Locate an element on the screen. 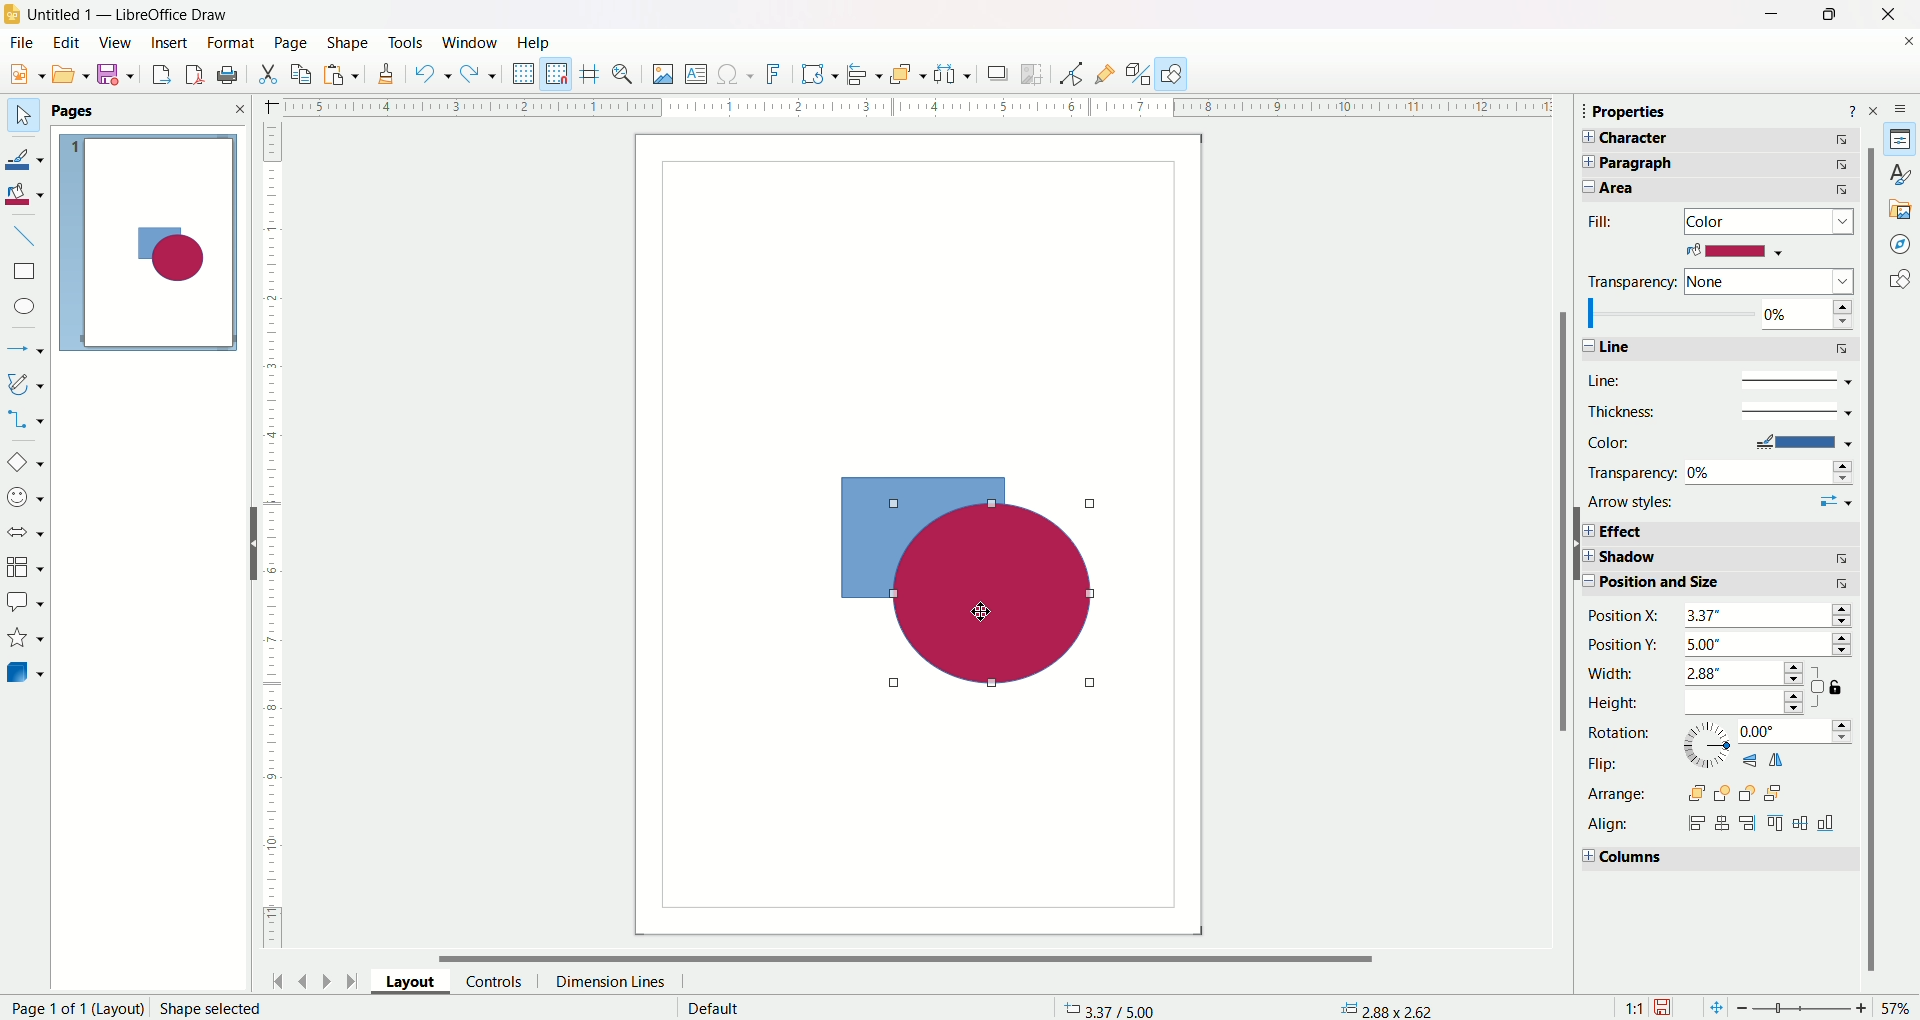 This screenshot has height=1020, width=1920. paste is located at coordinates (305, 72).